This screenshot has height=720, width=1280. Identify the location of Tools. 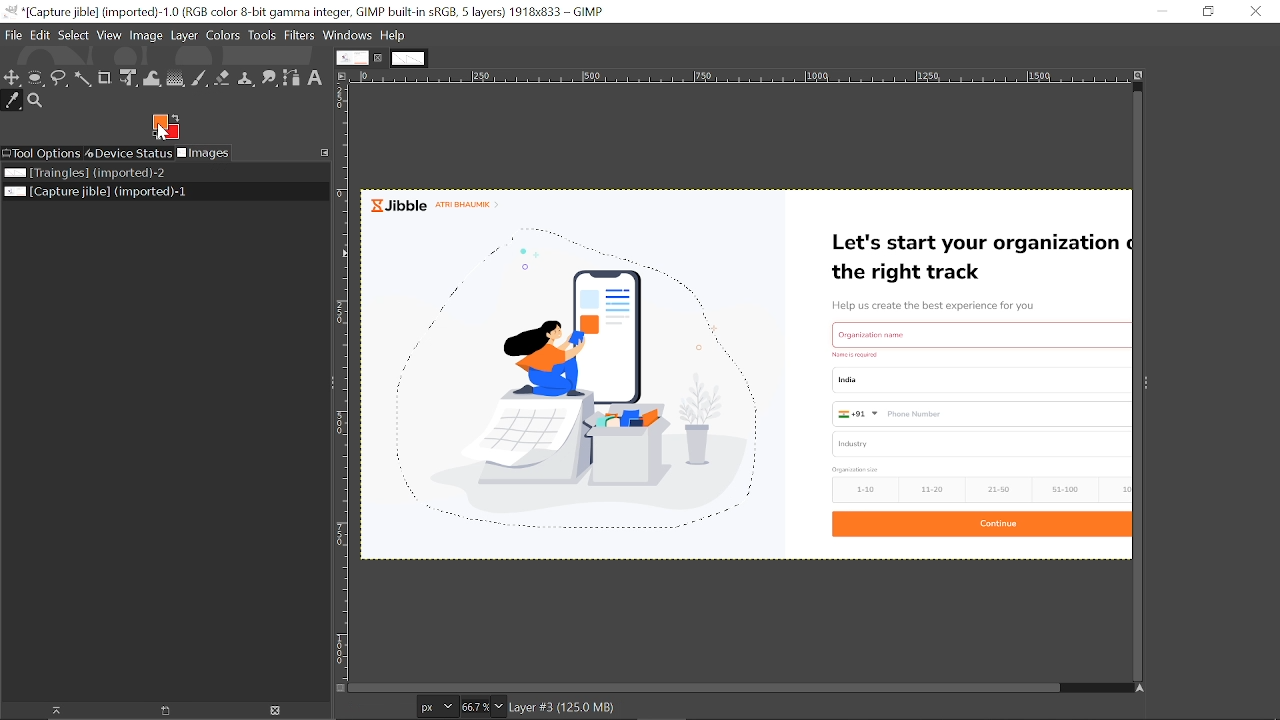
(261, 35).